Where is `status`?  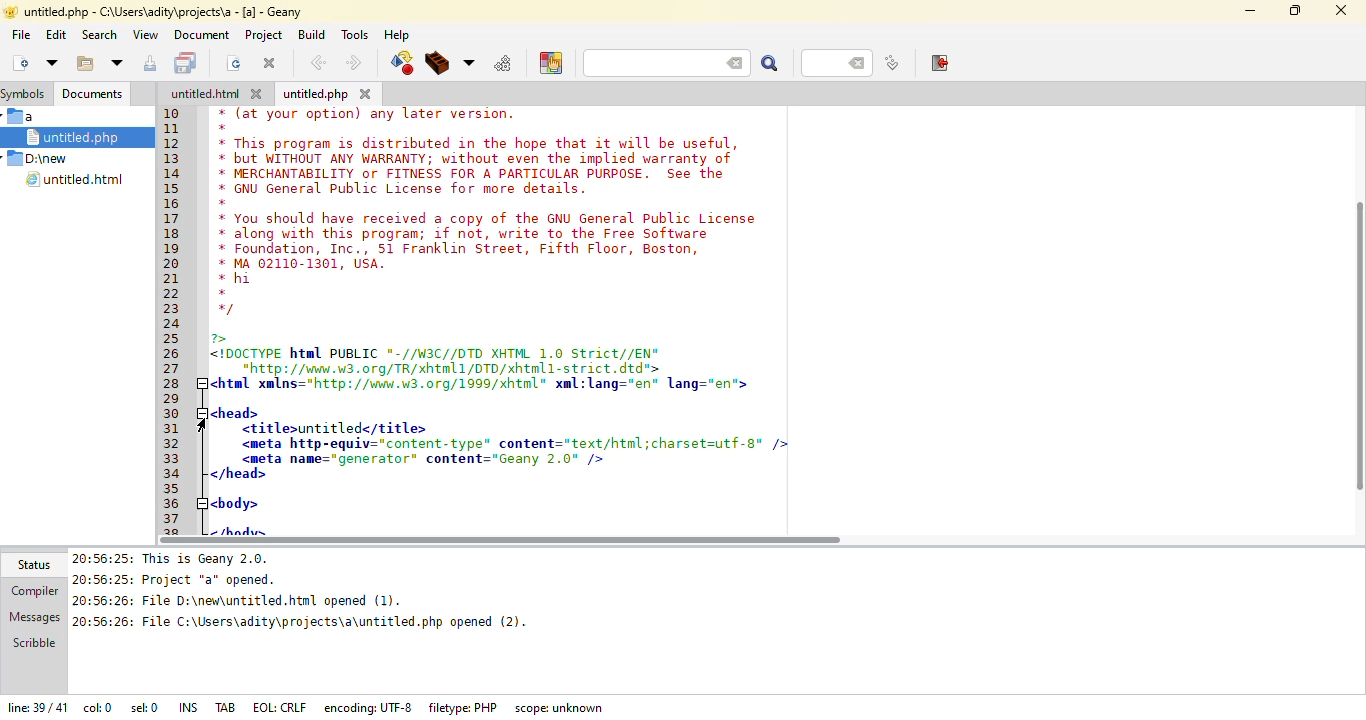 status is located at coordinates (36, 567).